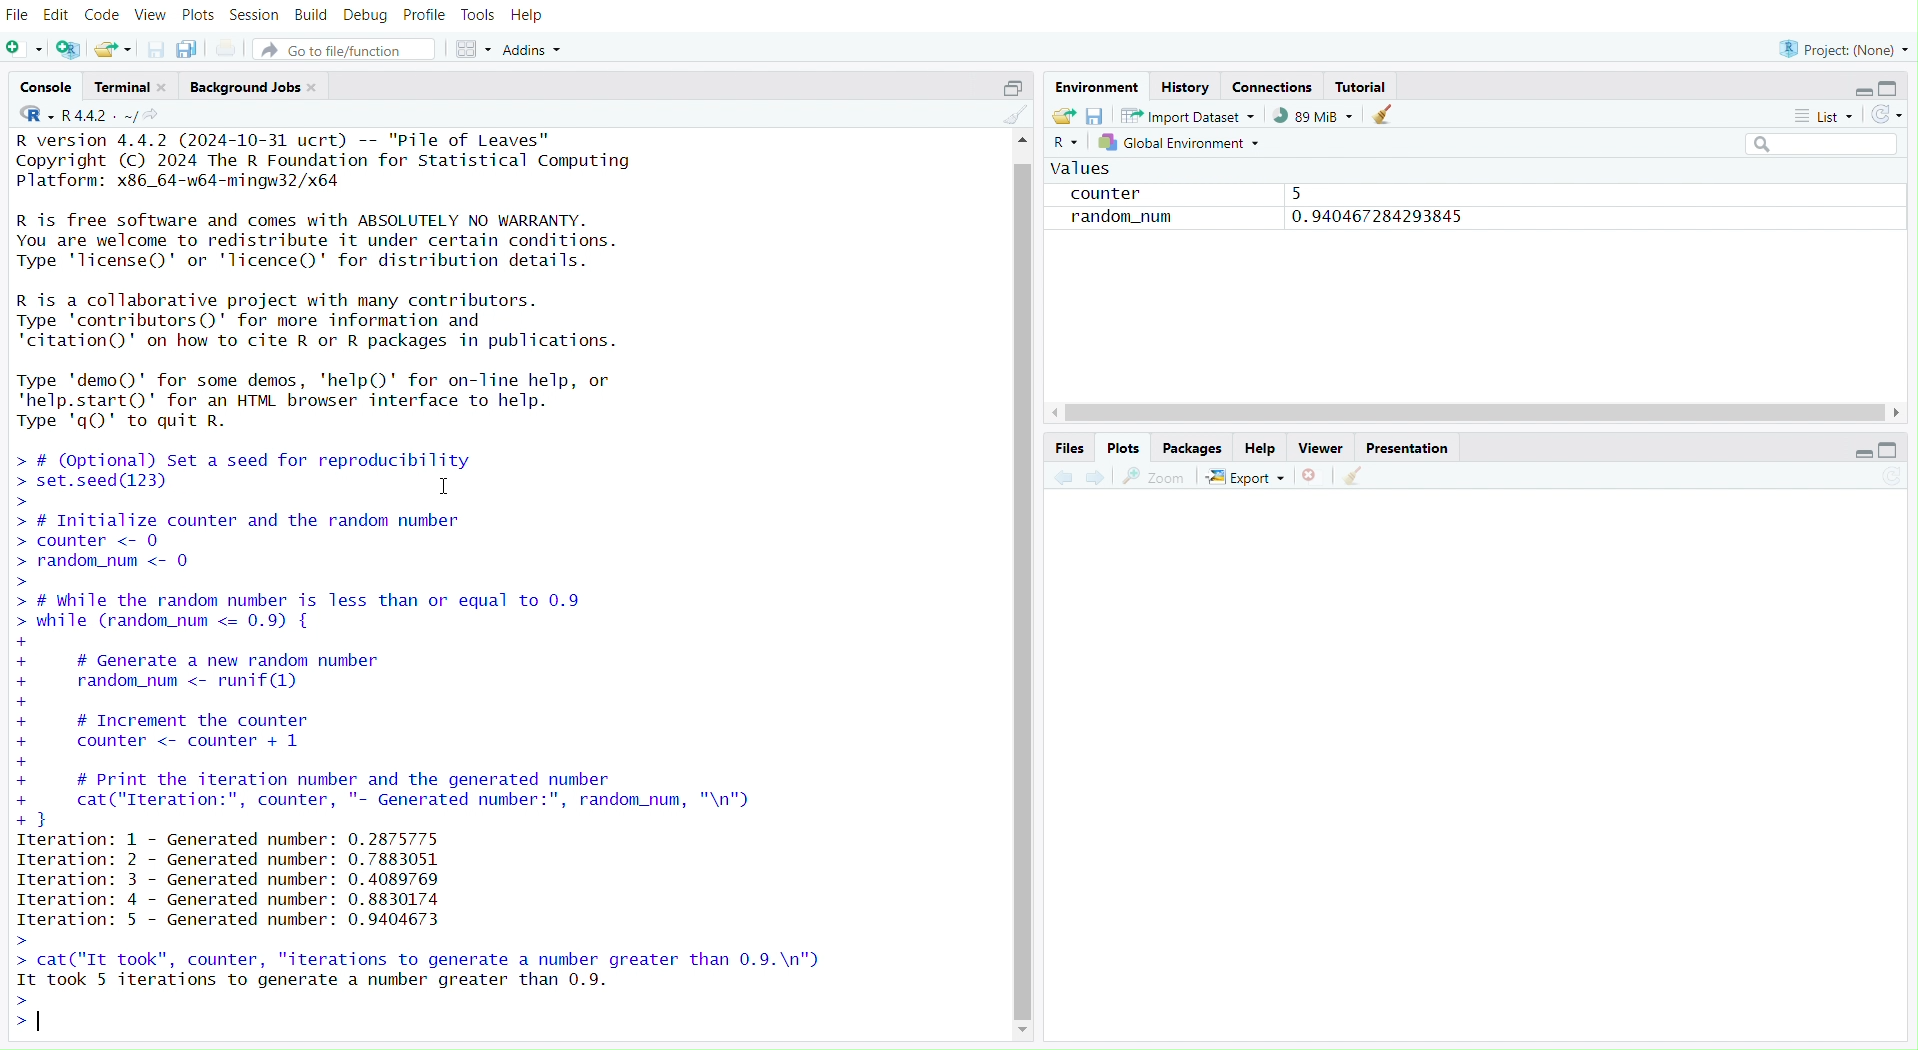  Describe the element at coordinates (1096, 115) in the screenshot. I see `Save workspace as` at that location.